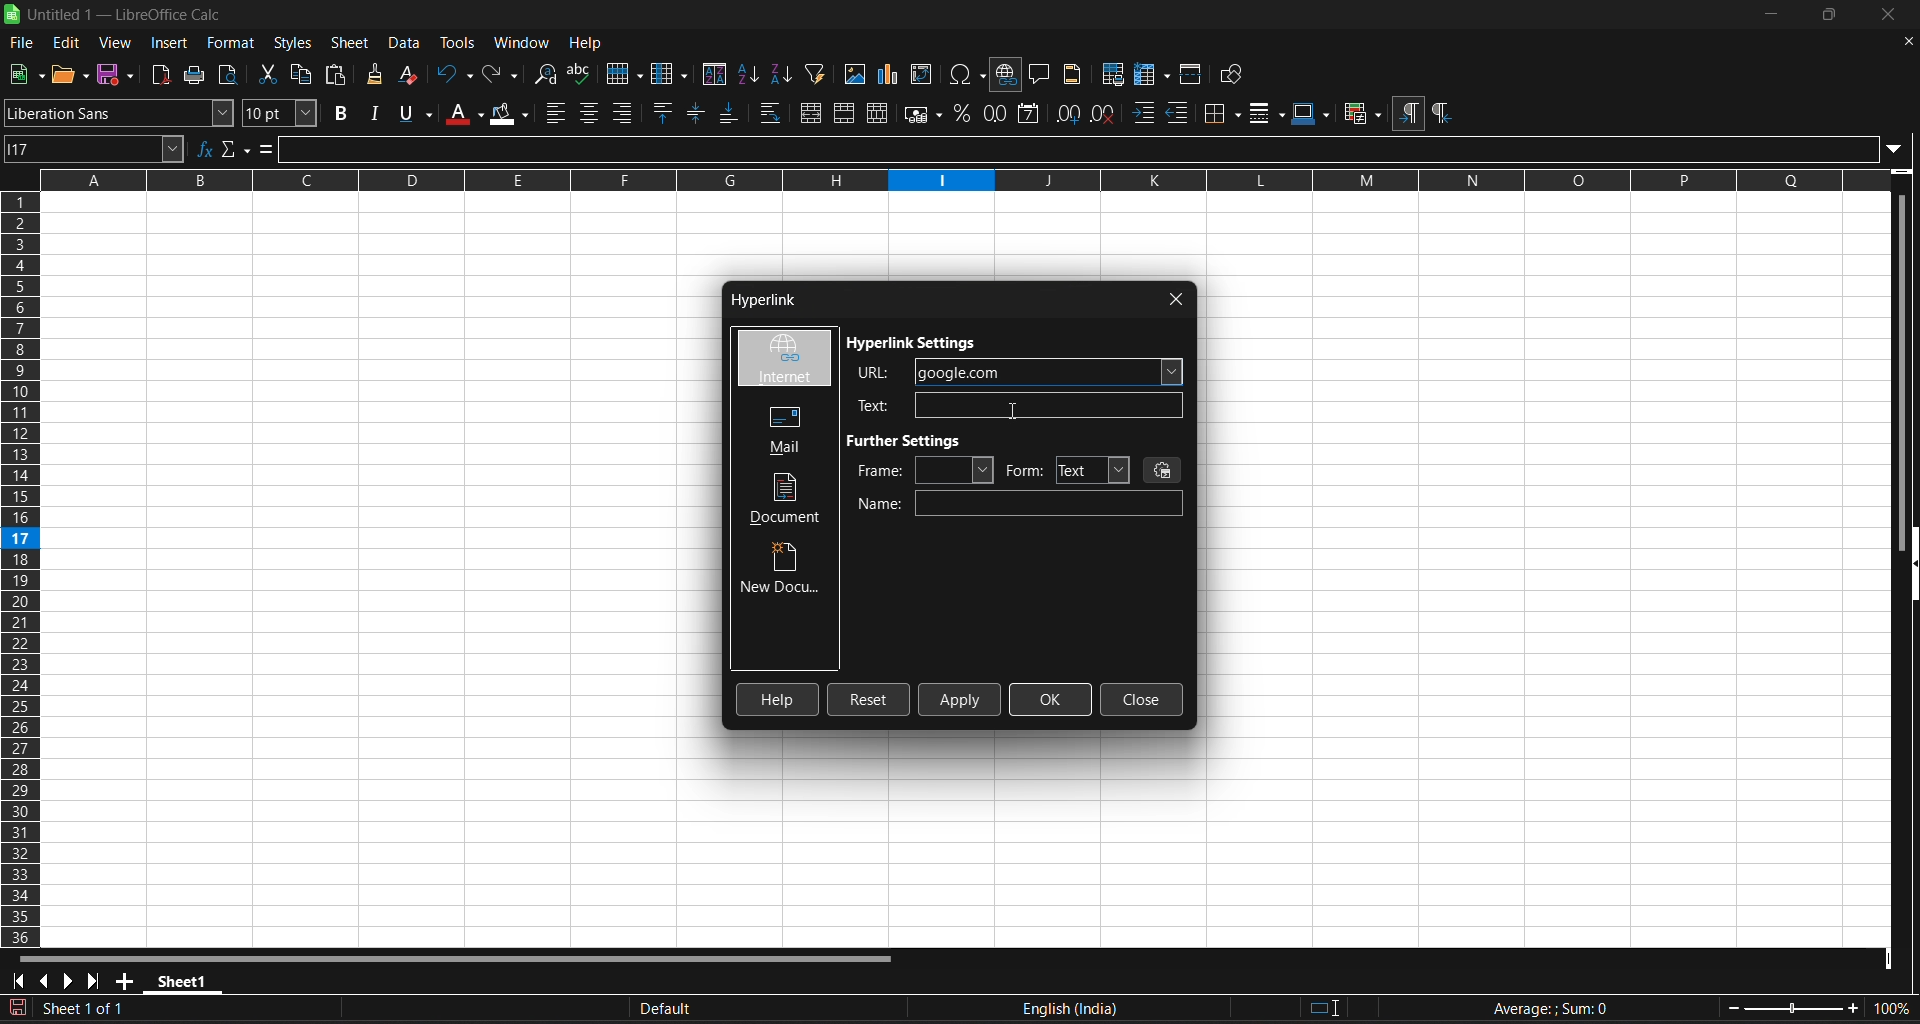  I want to click on name box, so click(96, 149).